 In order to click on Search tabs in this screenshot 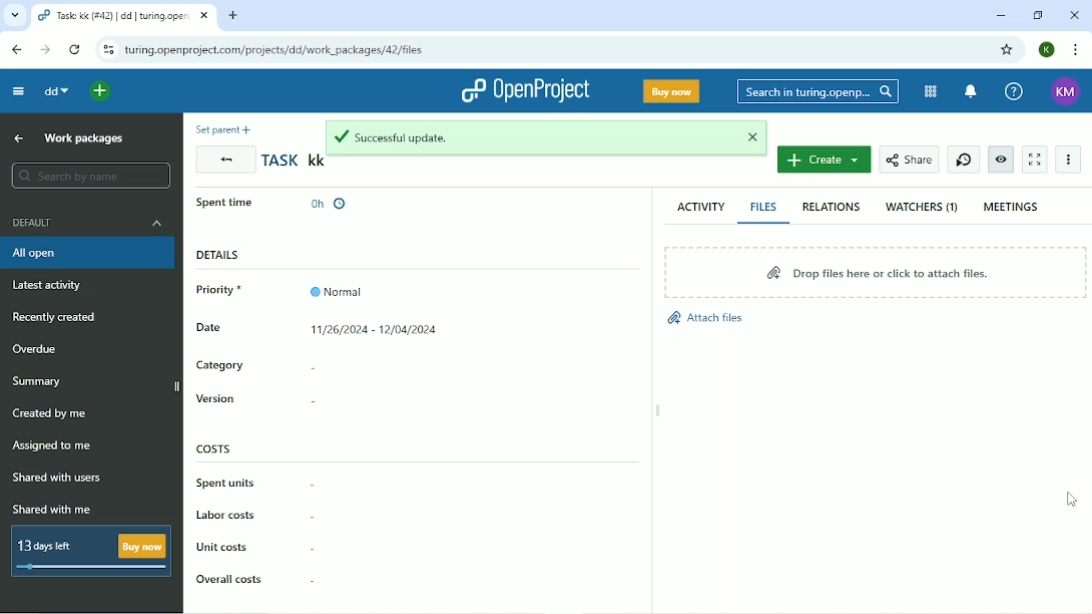, I will do `click(14, 15)`.